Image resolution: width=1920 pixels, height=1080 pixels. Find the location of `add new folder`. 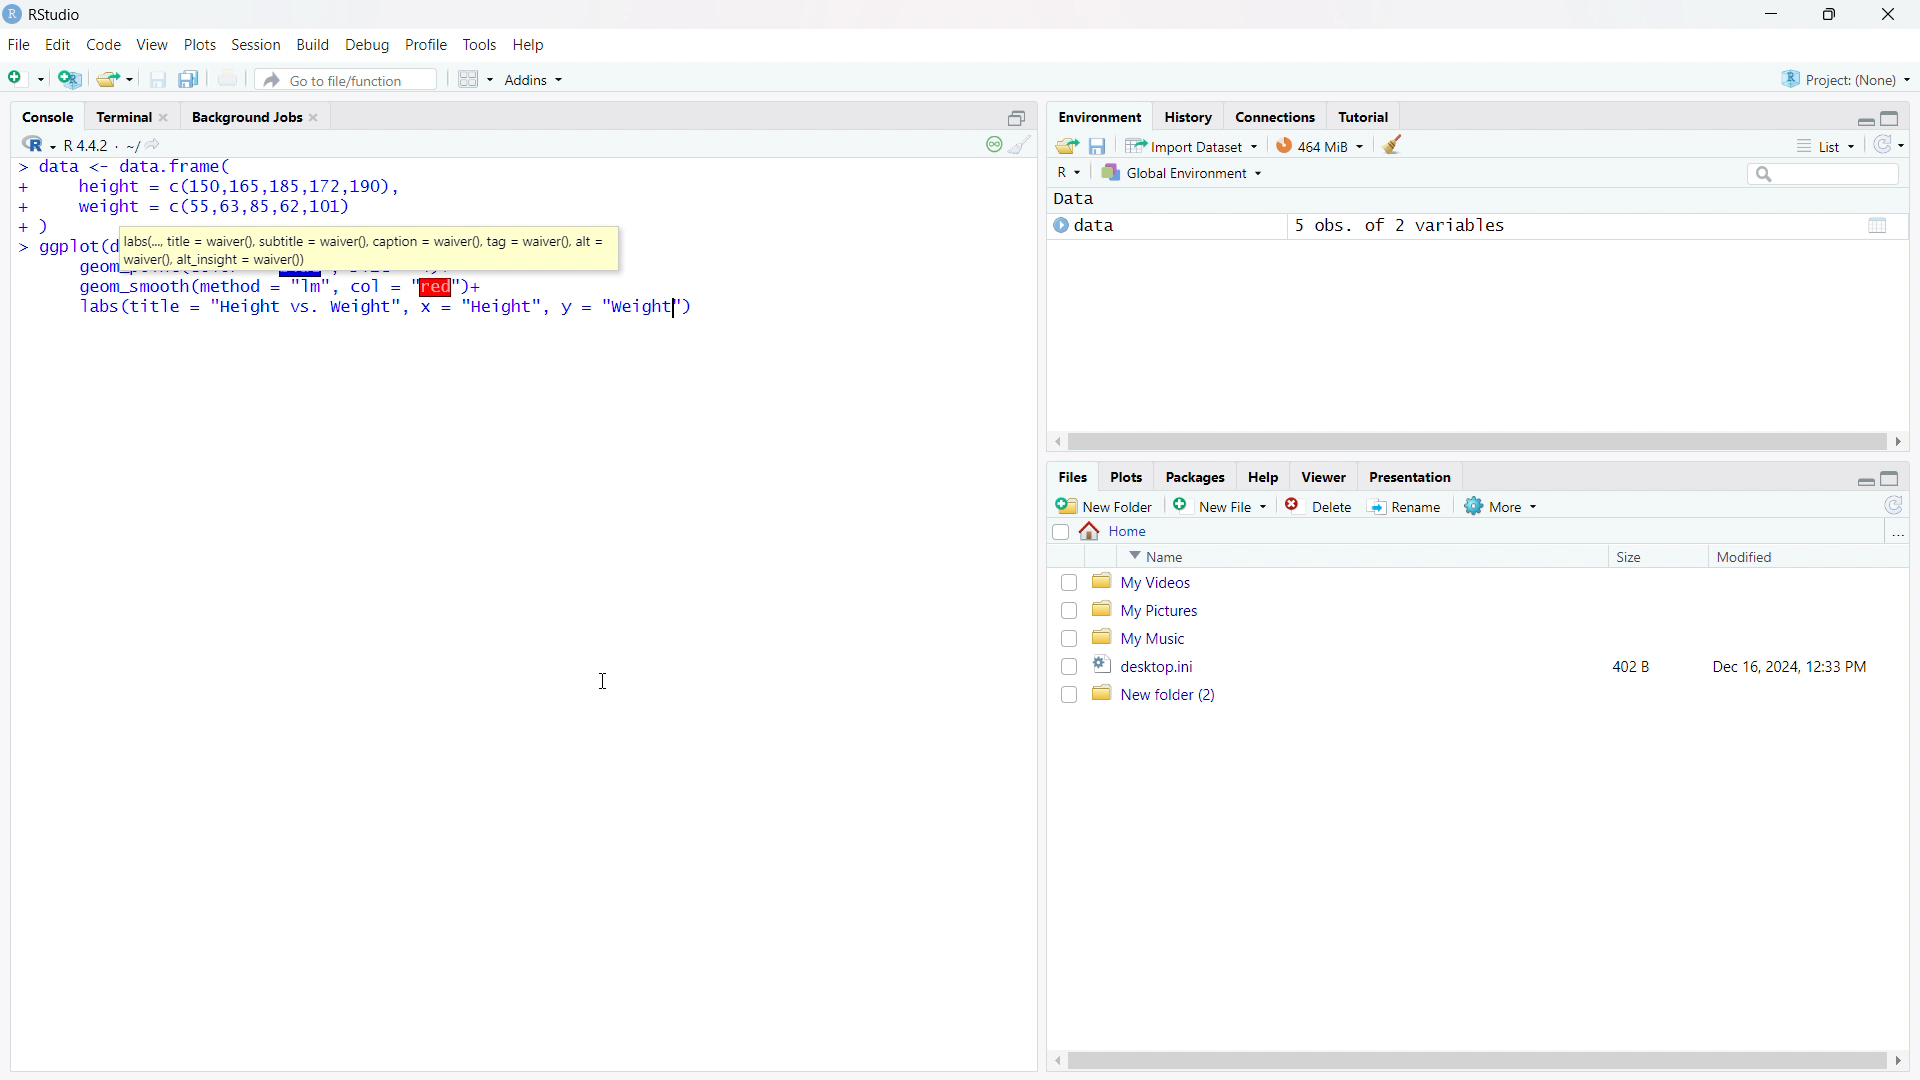

add new folder is located at coordinates (1105, 505).